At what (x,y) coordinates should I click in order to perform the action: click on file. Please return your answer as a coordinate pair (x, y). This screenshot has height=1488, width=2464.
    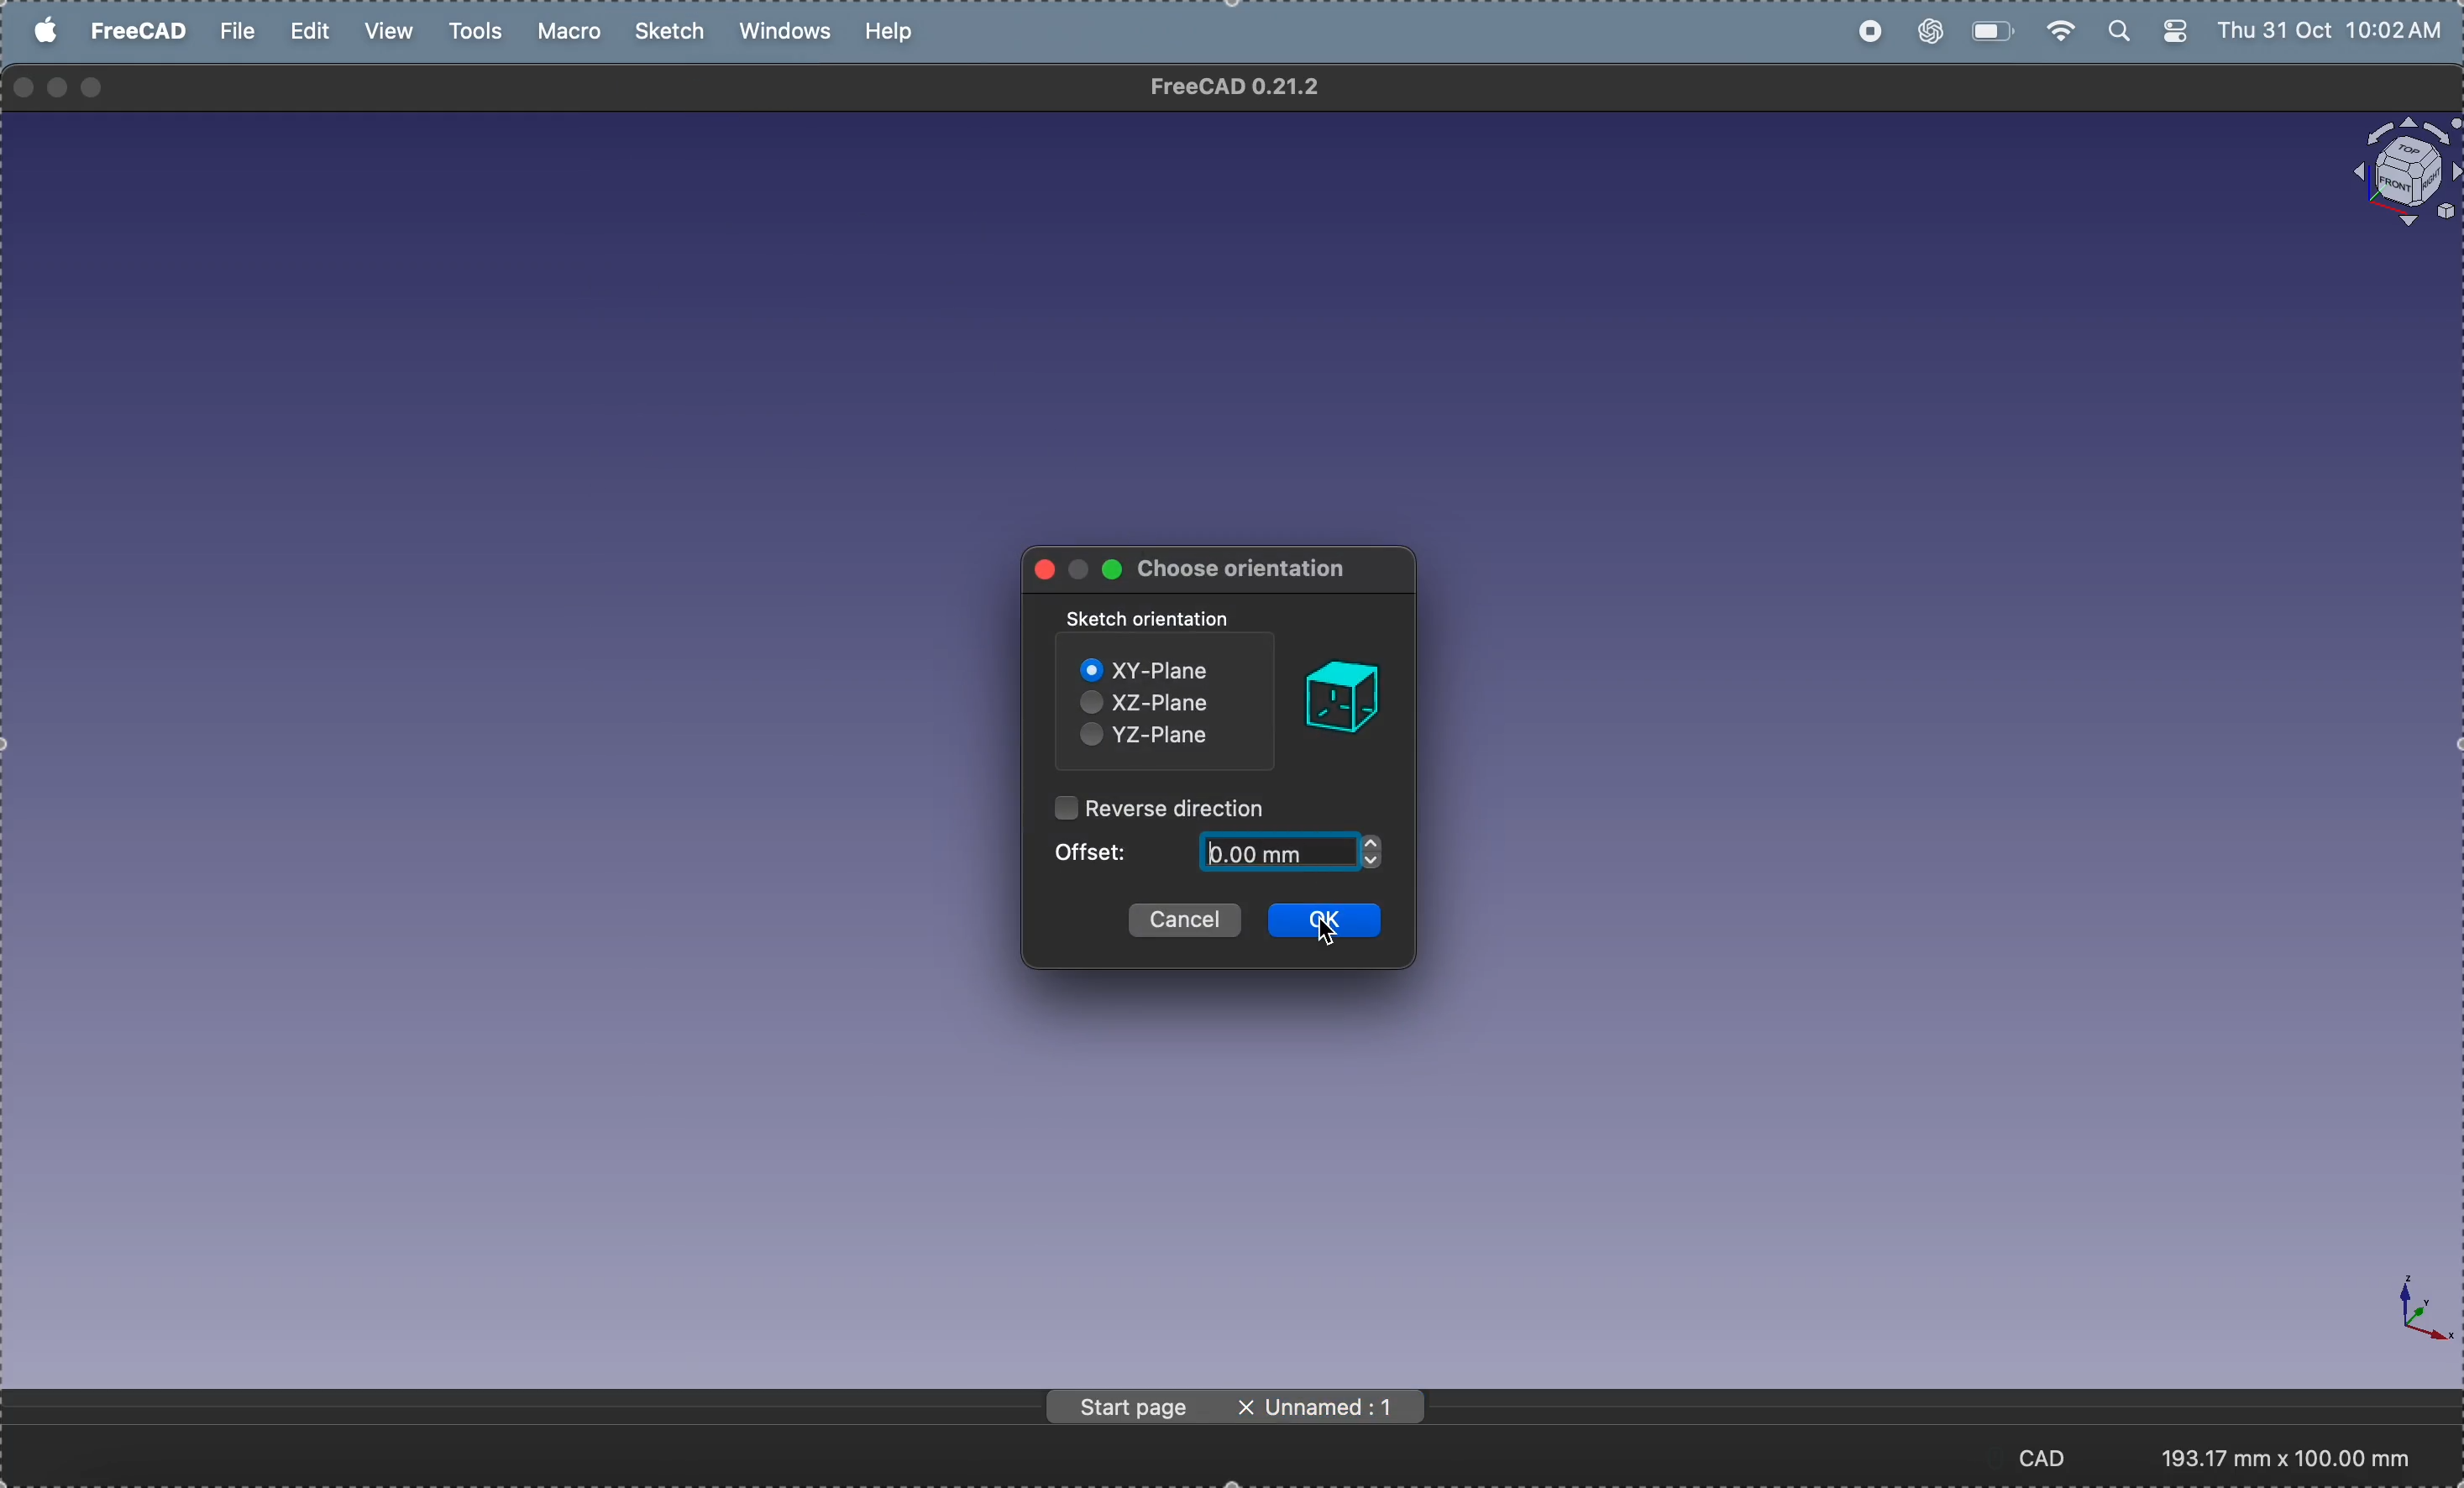
    Looking at the image, I should click on (238, 31).